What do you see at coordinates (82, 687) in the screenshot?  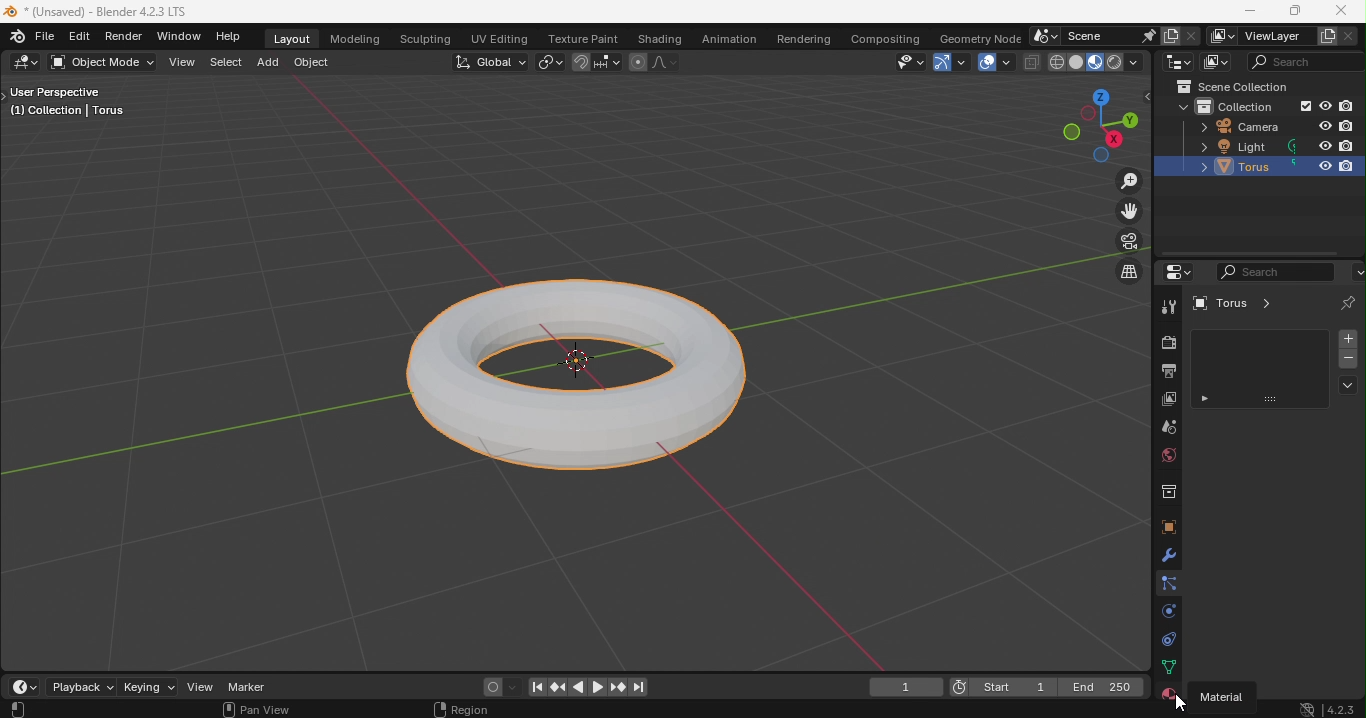 I see `Playback` at bounding box center [82, 687].